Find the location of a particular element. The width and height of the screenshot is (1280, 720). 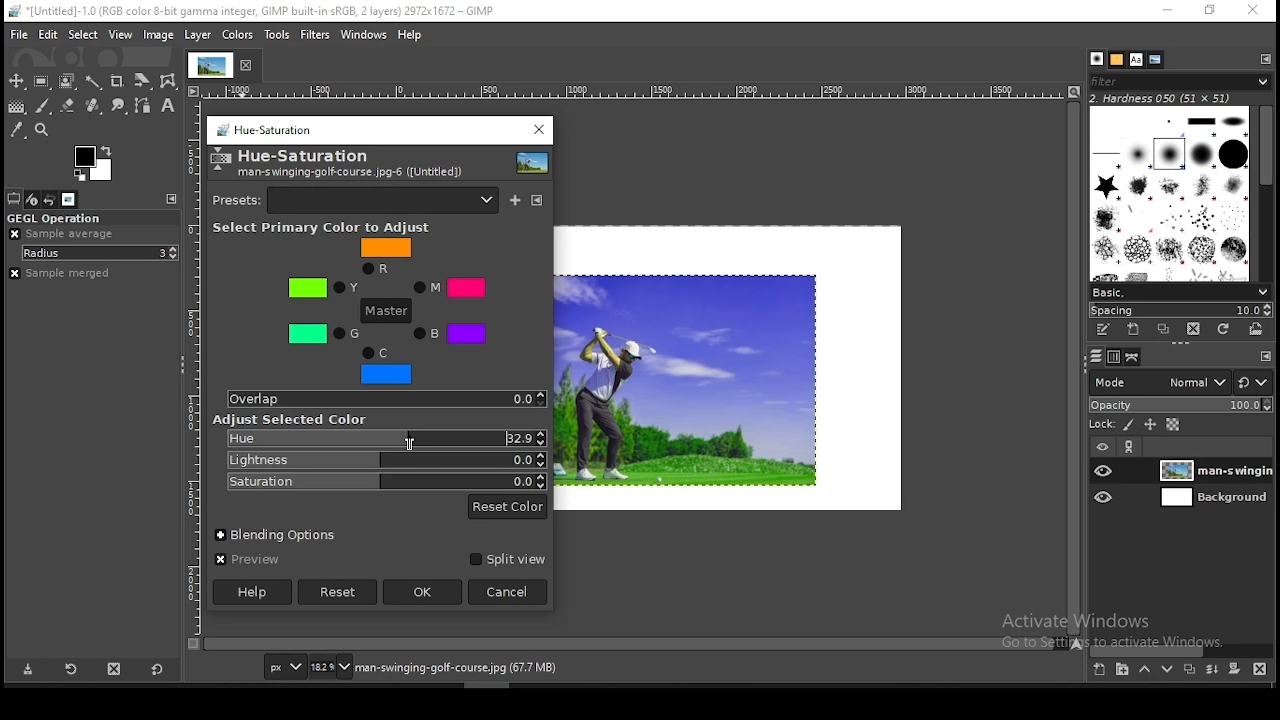

delete layer is located at coordinates (1260, 670).